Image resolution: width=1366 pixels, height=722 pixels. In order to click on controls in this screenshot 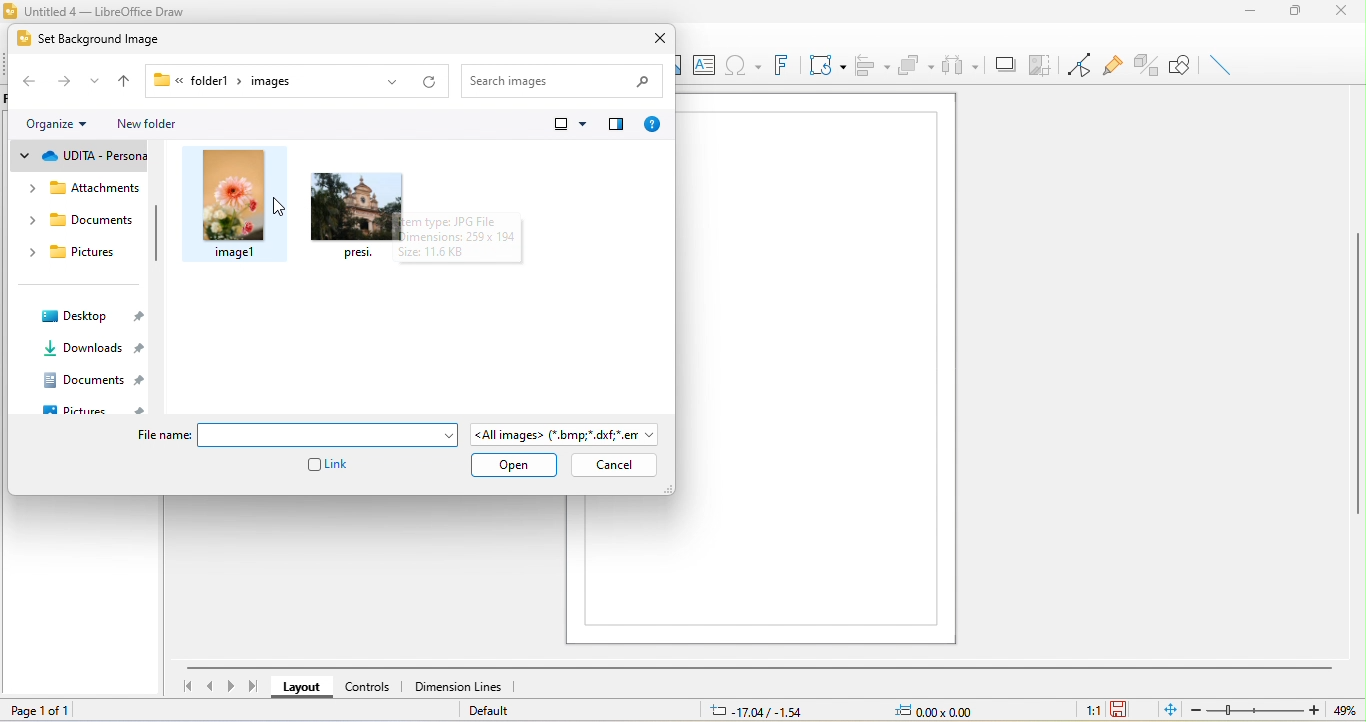, I will do `click(368, 688)`.